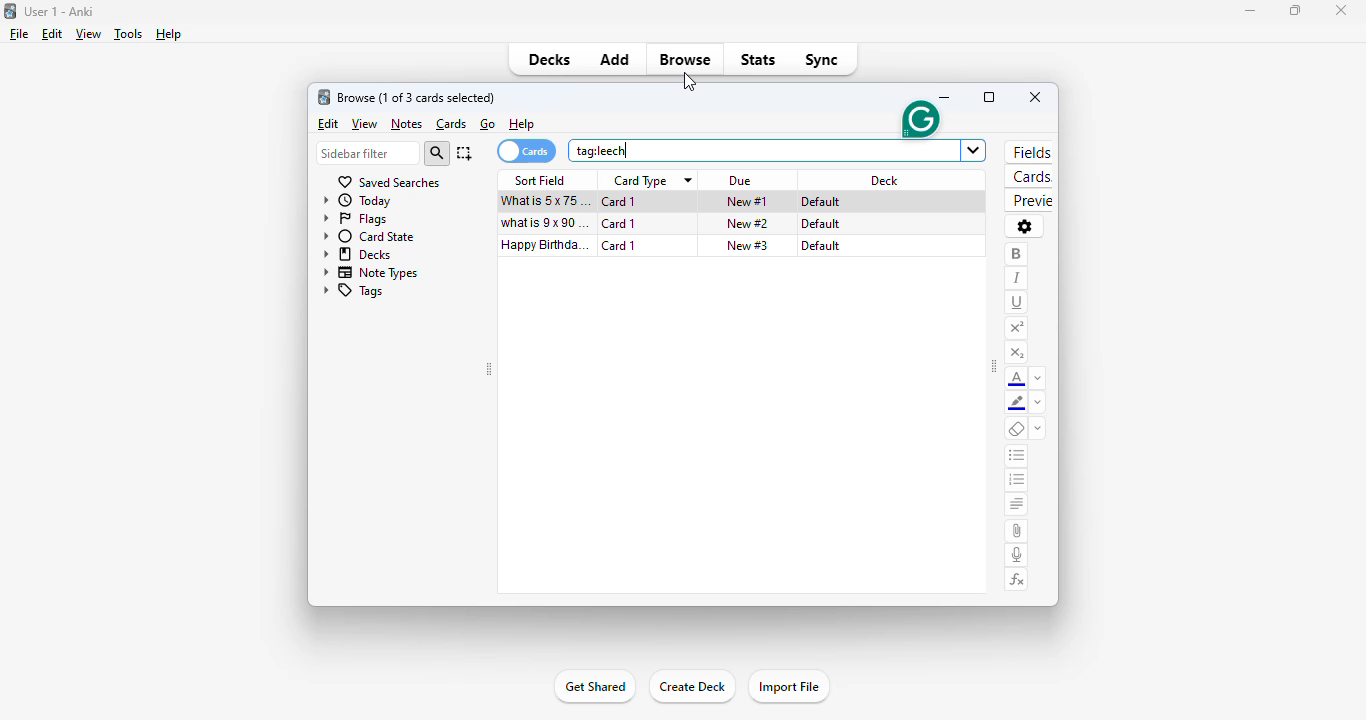  I want to click on deck, so click(883, 179).